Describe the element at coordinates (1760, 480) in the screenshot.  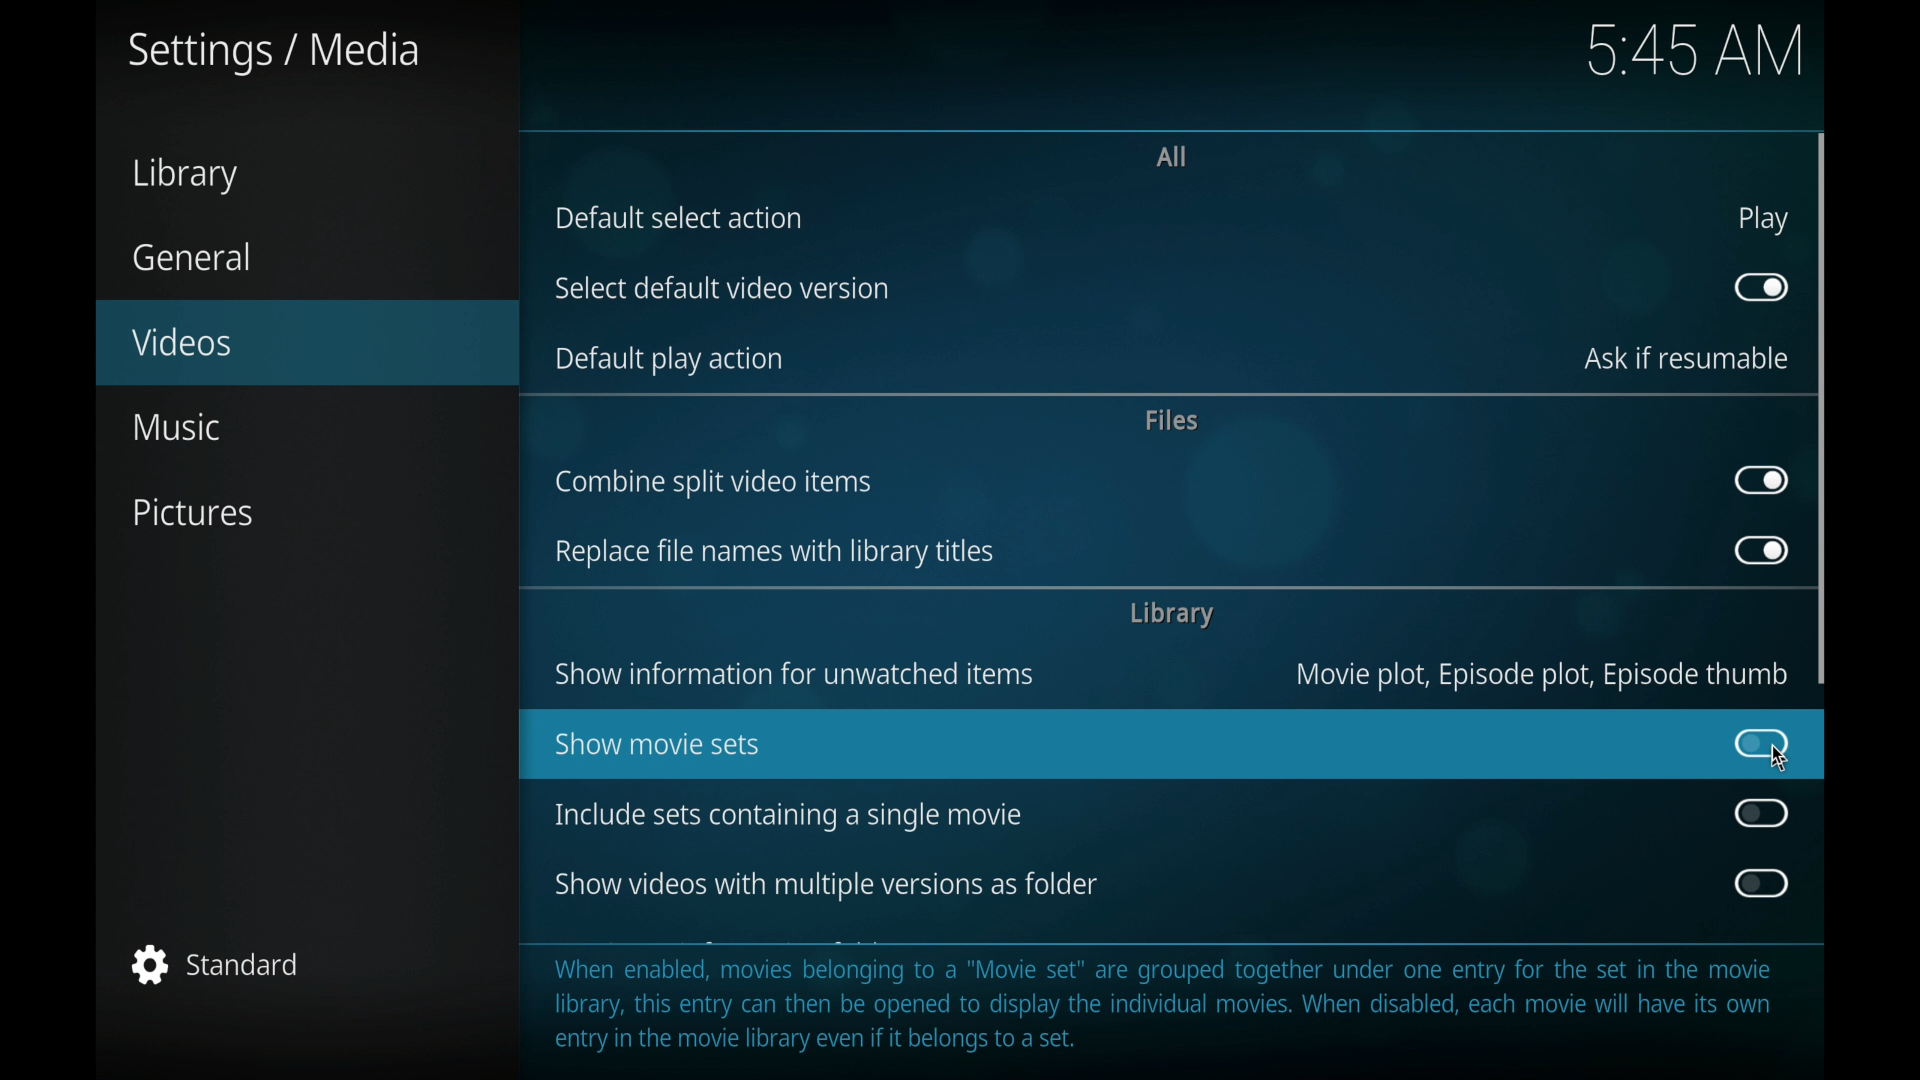
I see `toggle button` at that location.